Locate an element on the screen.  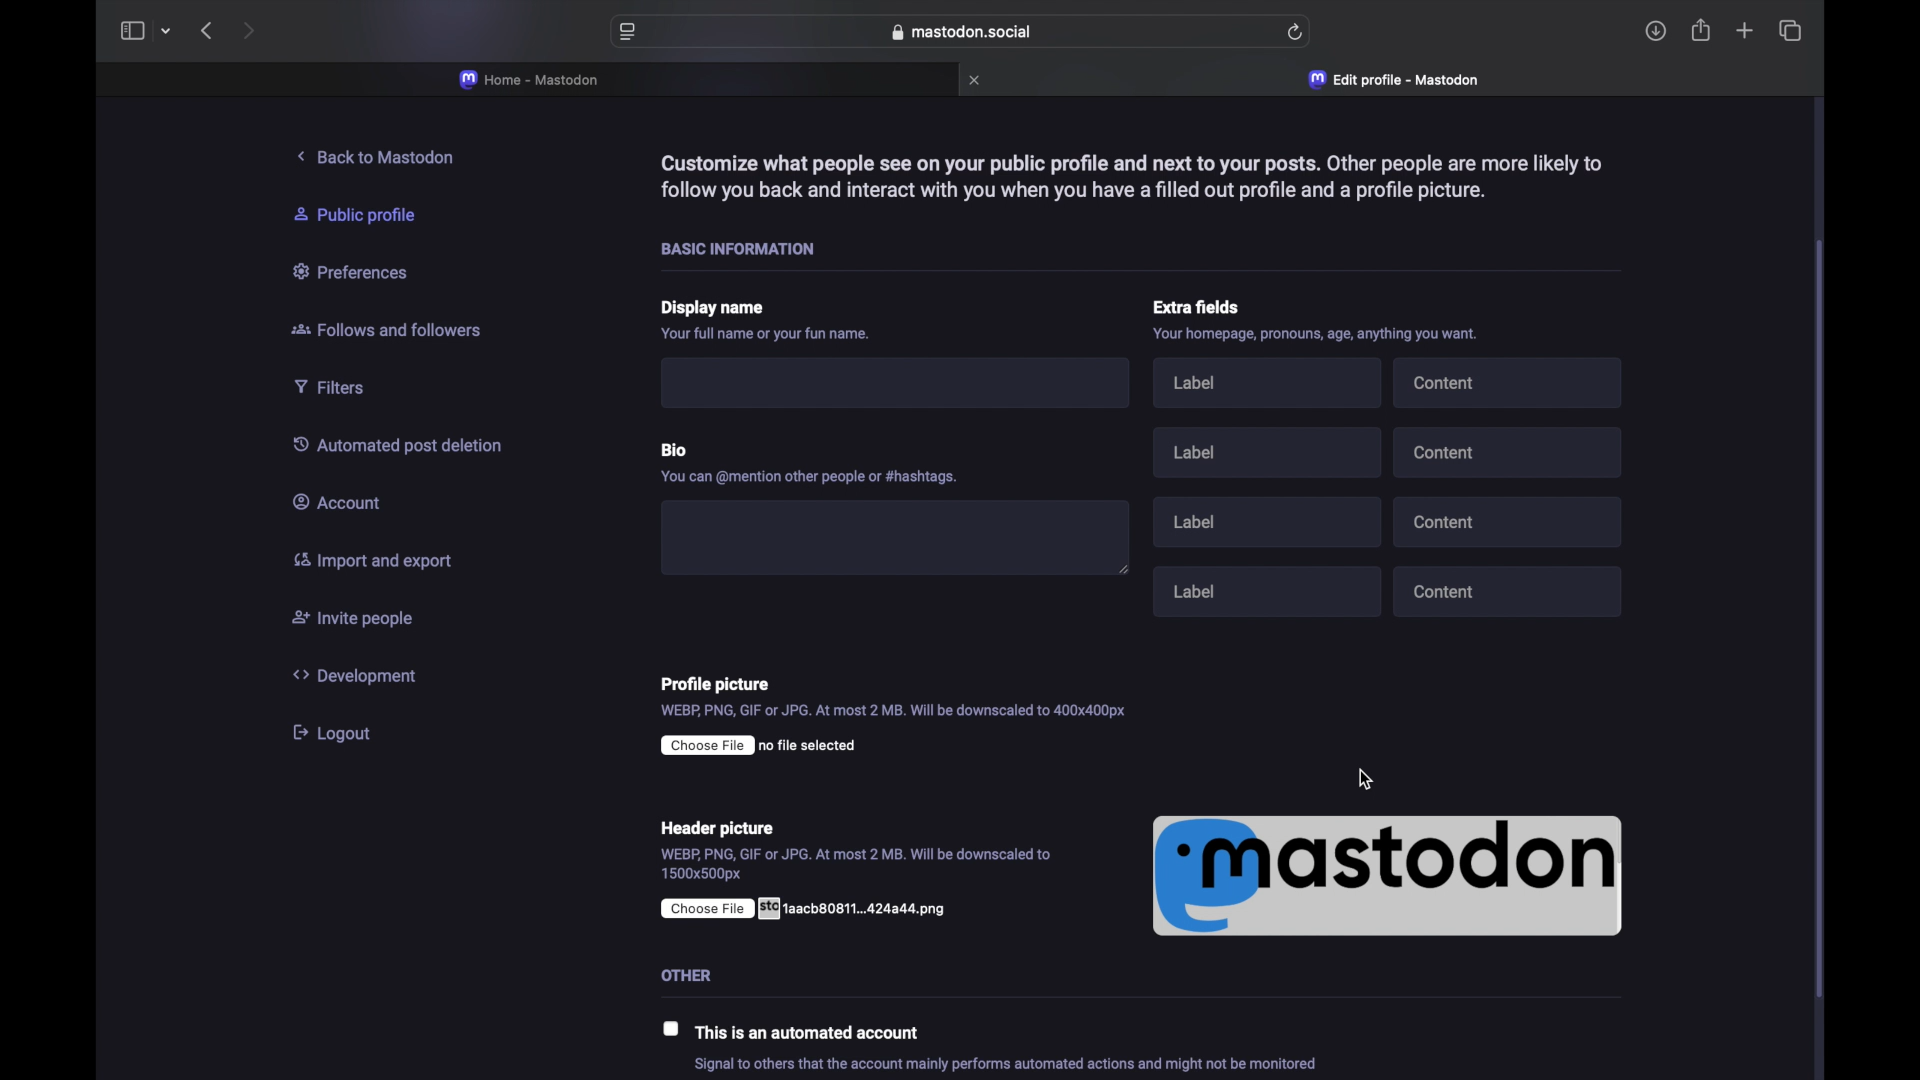
info is located at coordinates (768, 336).